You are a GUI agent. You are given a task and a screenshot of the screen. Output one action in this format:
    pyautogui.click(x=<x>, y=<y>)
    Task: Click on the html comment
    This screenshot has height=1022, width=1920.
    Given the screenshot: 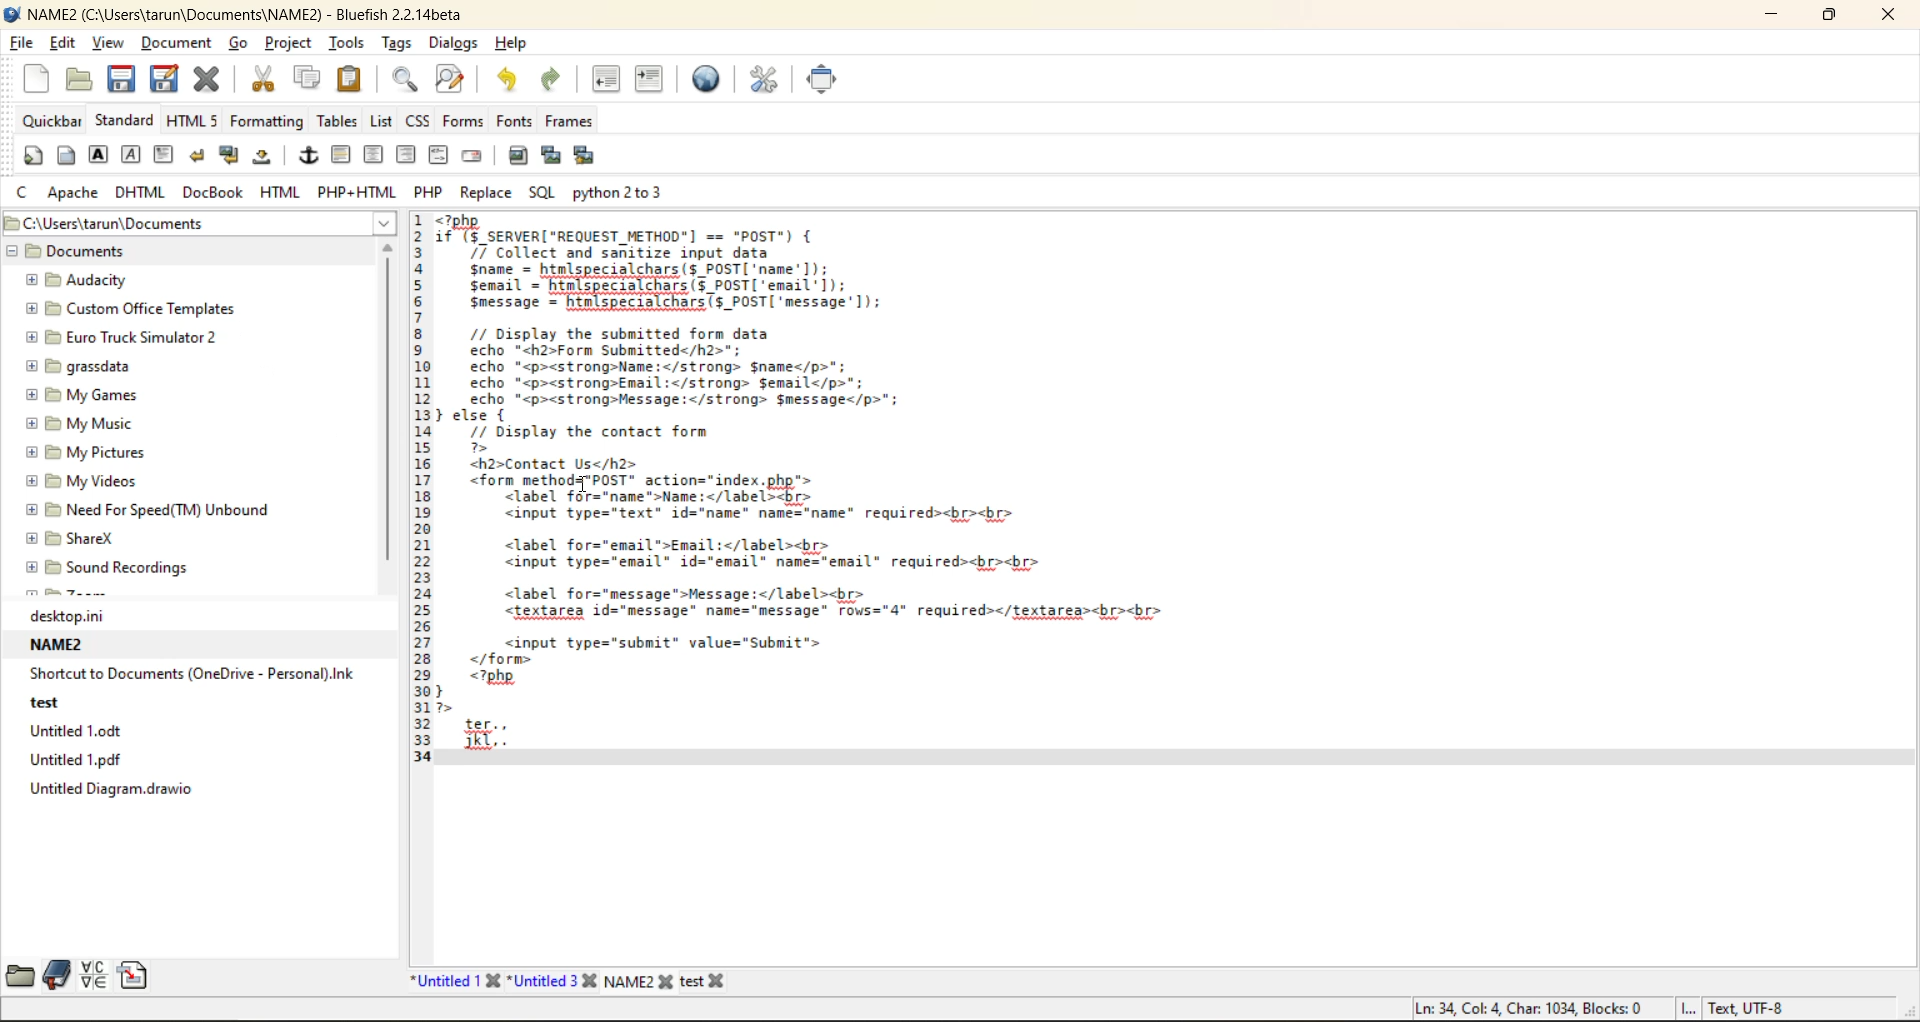 What is the action you would take?
    pyautogui.click(x=436, y=152)
    